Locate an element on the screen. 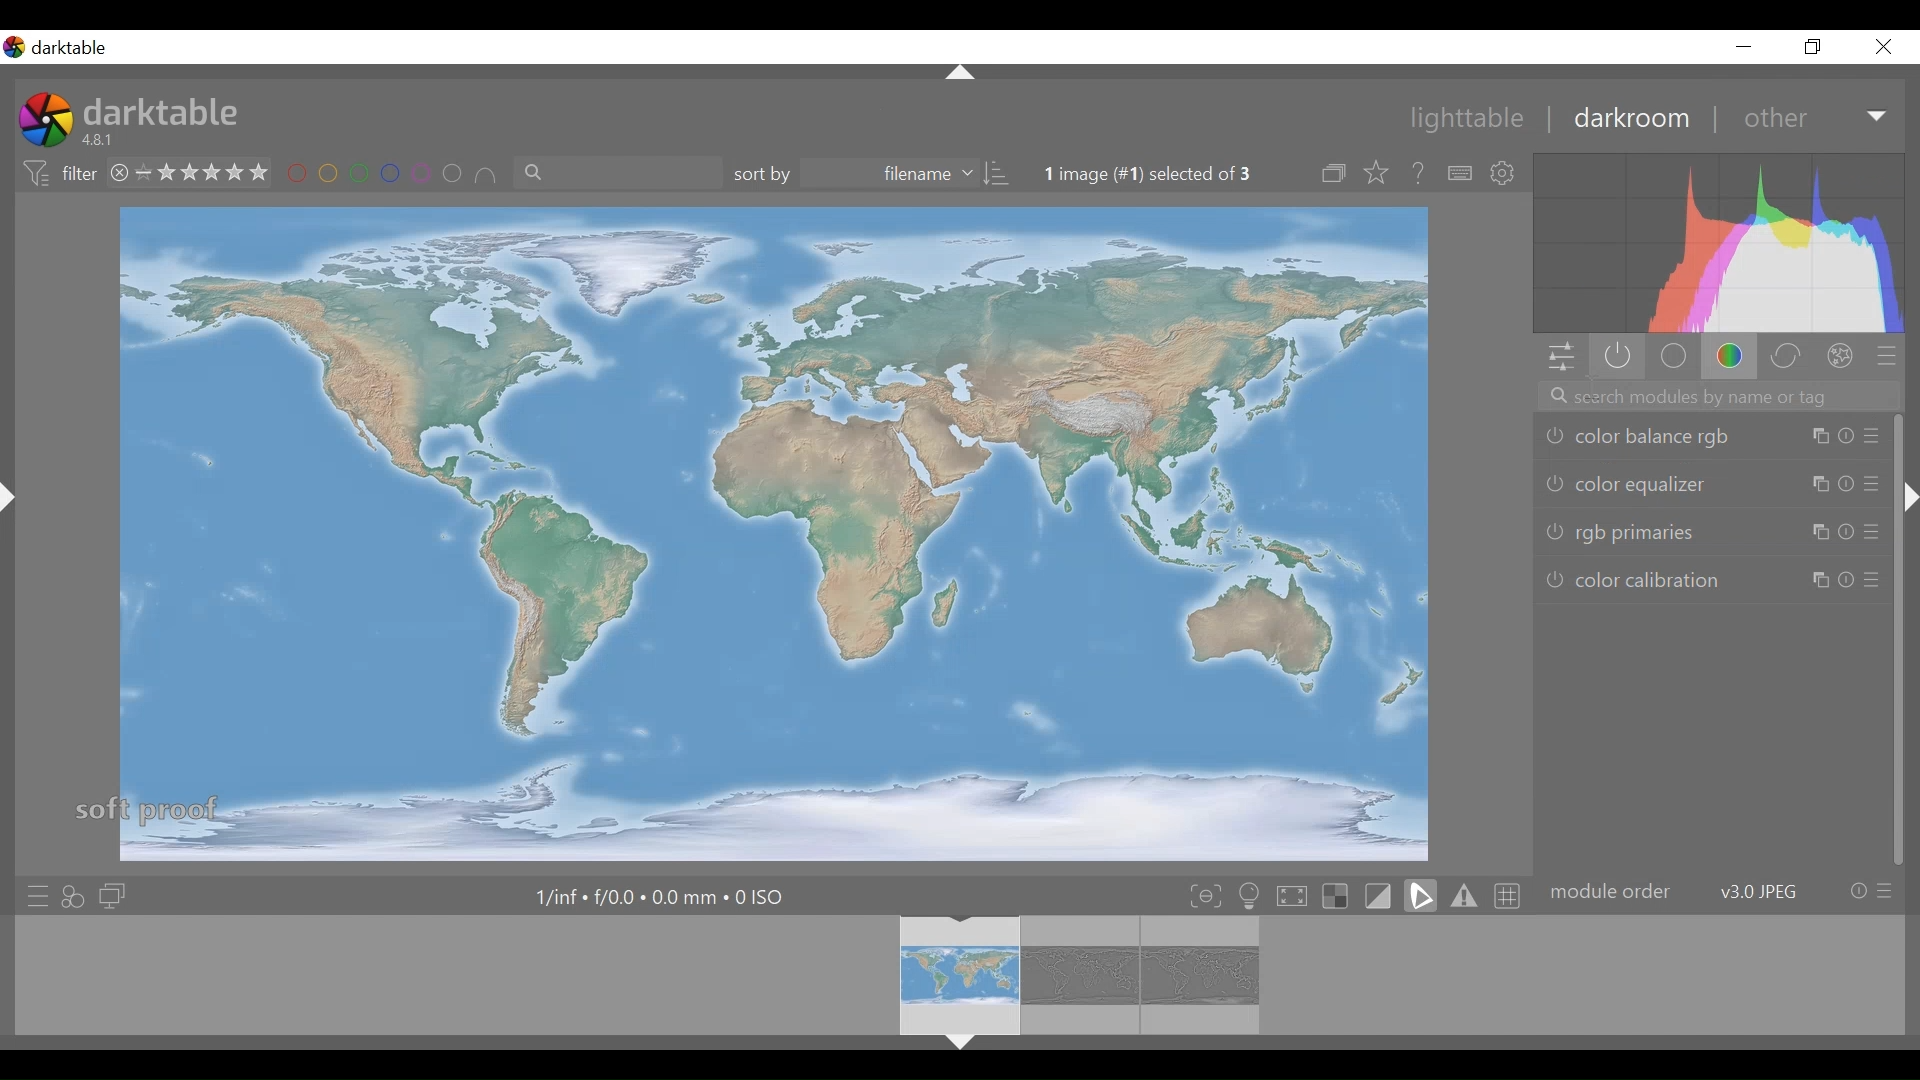  Maximum Exposure is located at coordinates (662, 896).